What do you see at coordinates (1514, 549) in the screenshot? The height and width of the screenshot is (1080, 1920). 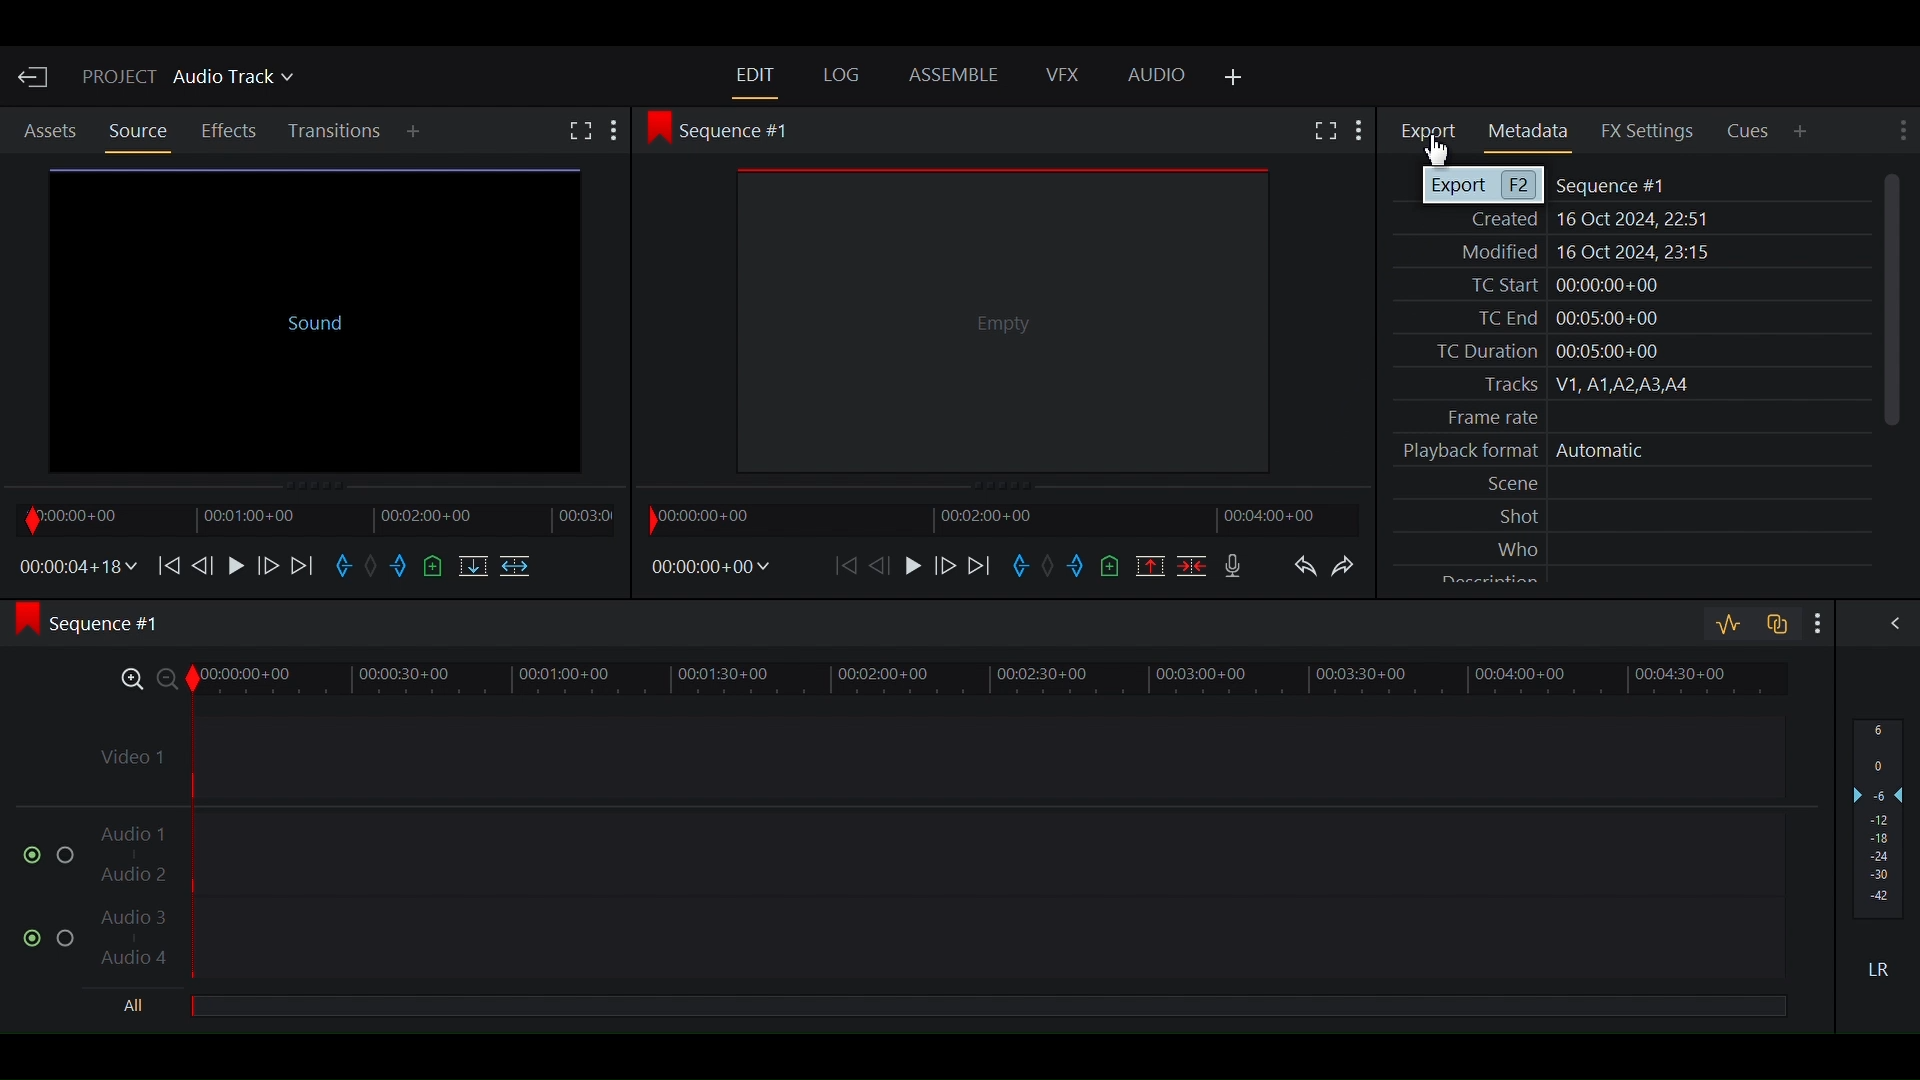 I see `Who` at bounding box center [1514, 549].